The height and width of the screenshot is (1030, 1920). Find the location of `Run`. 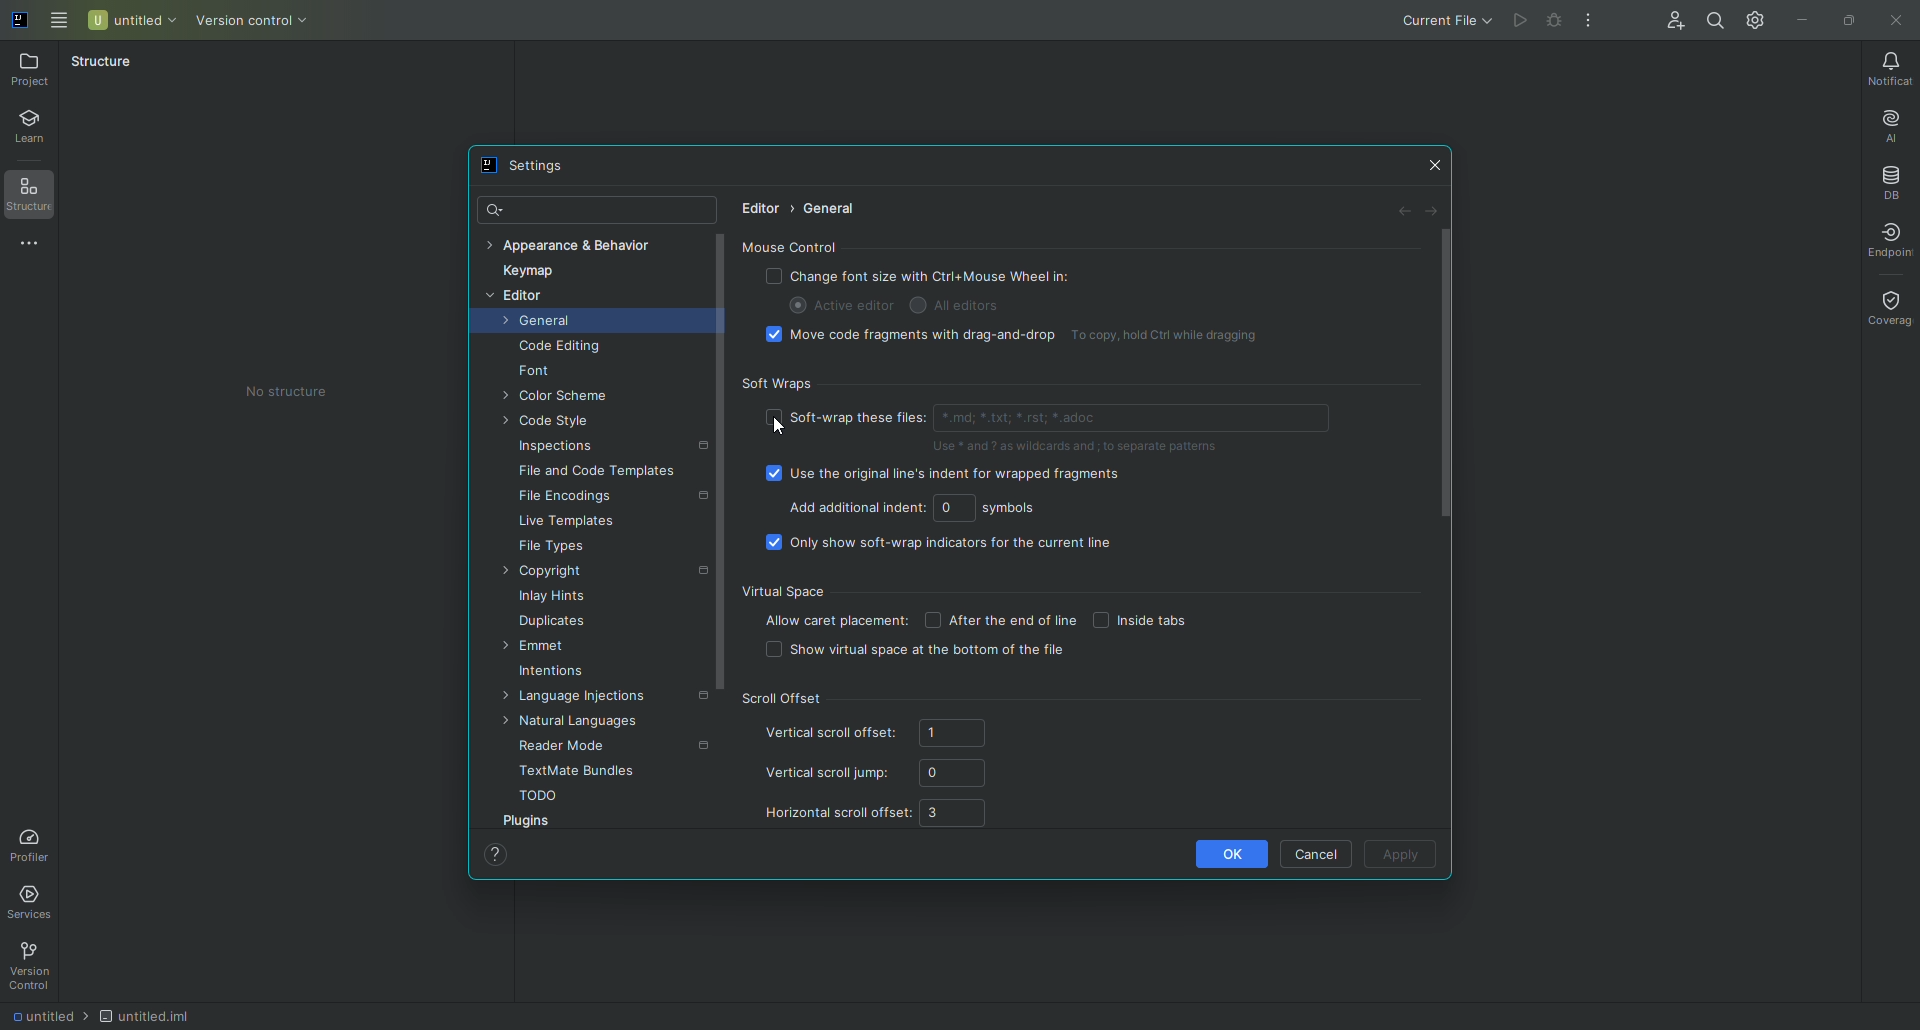

Run is located at coordinates (1517, 21).